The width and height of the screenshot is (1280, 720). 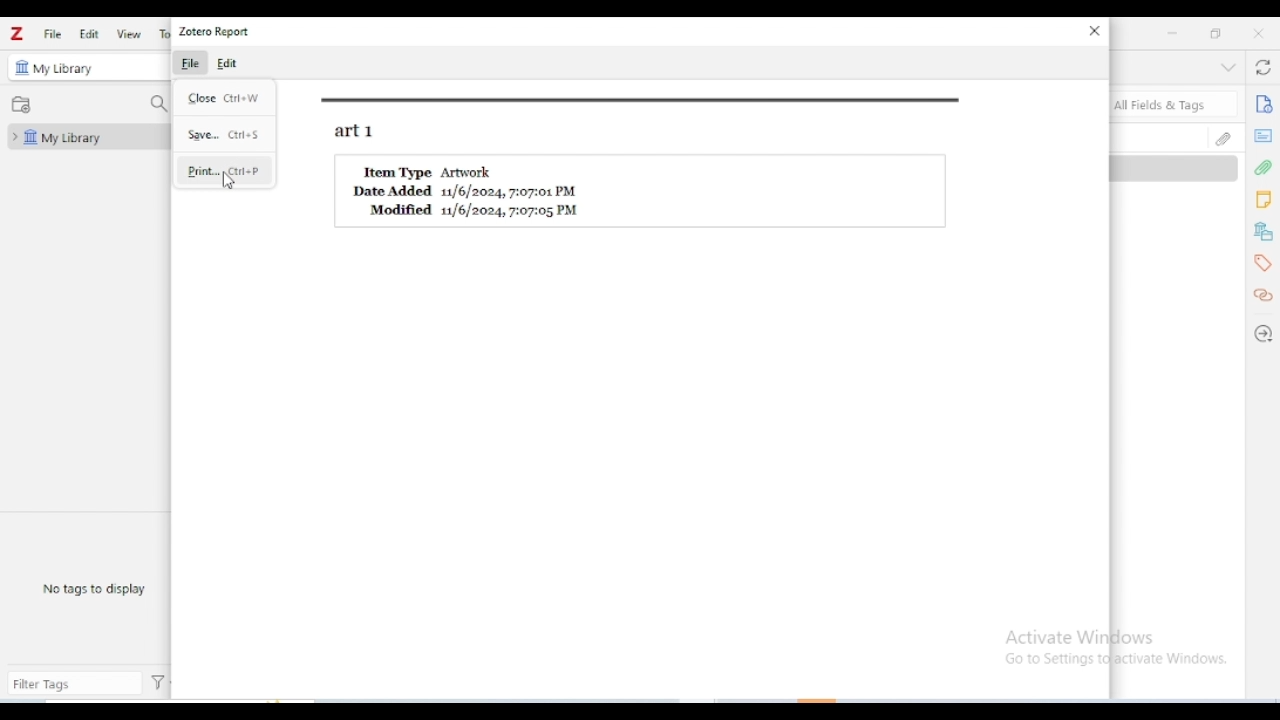 I want to click on border, so click(x=643, y=100).